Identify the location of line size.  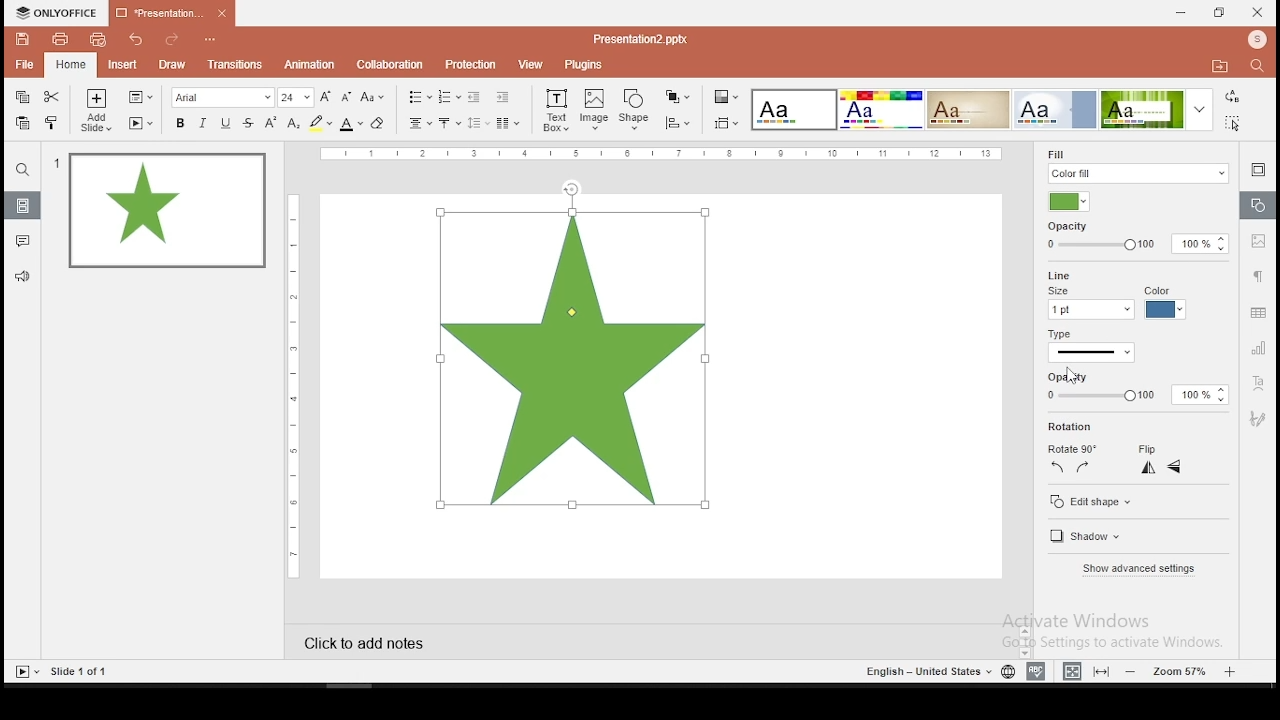
(1092, 304).